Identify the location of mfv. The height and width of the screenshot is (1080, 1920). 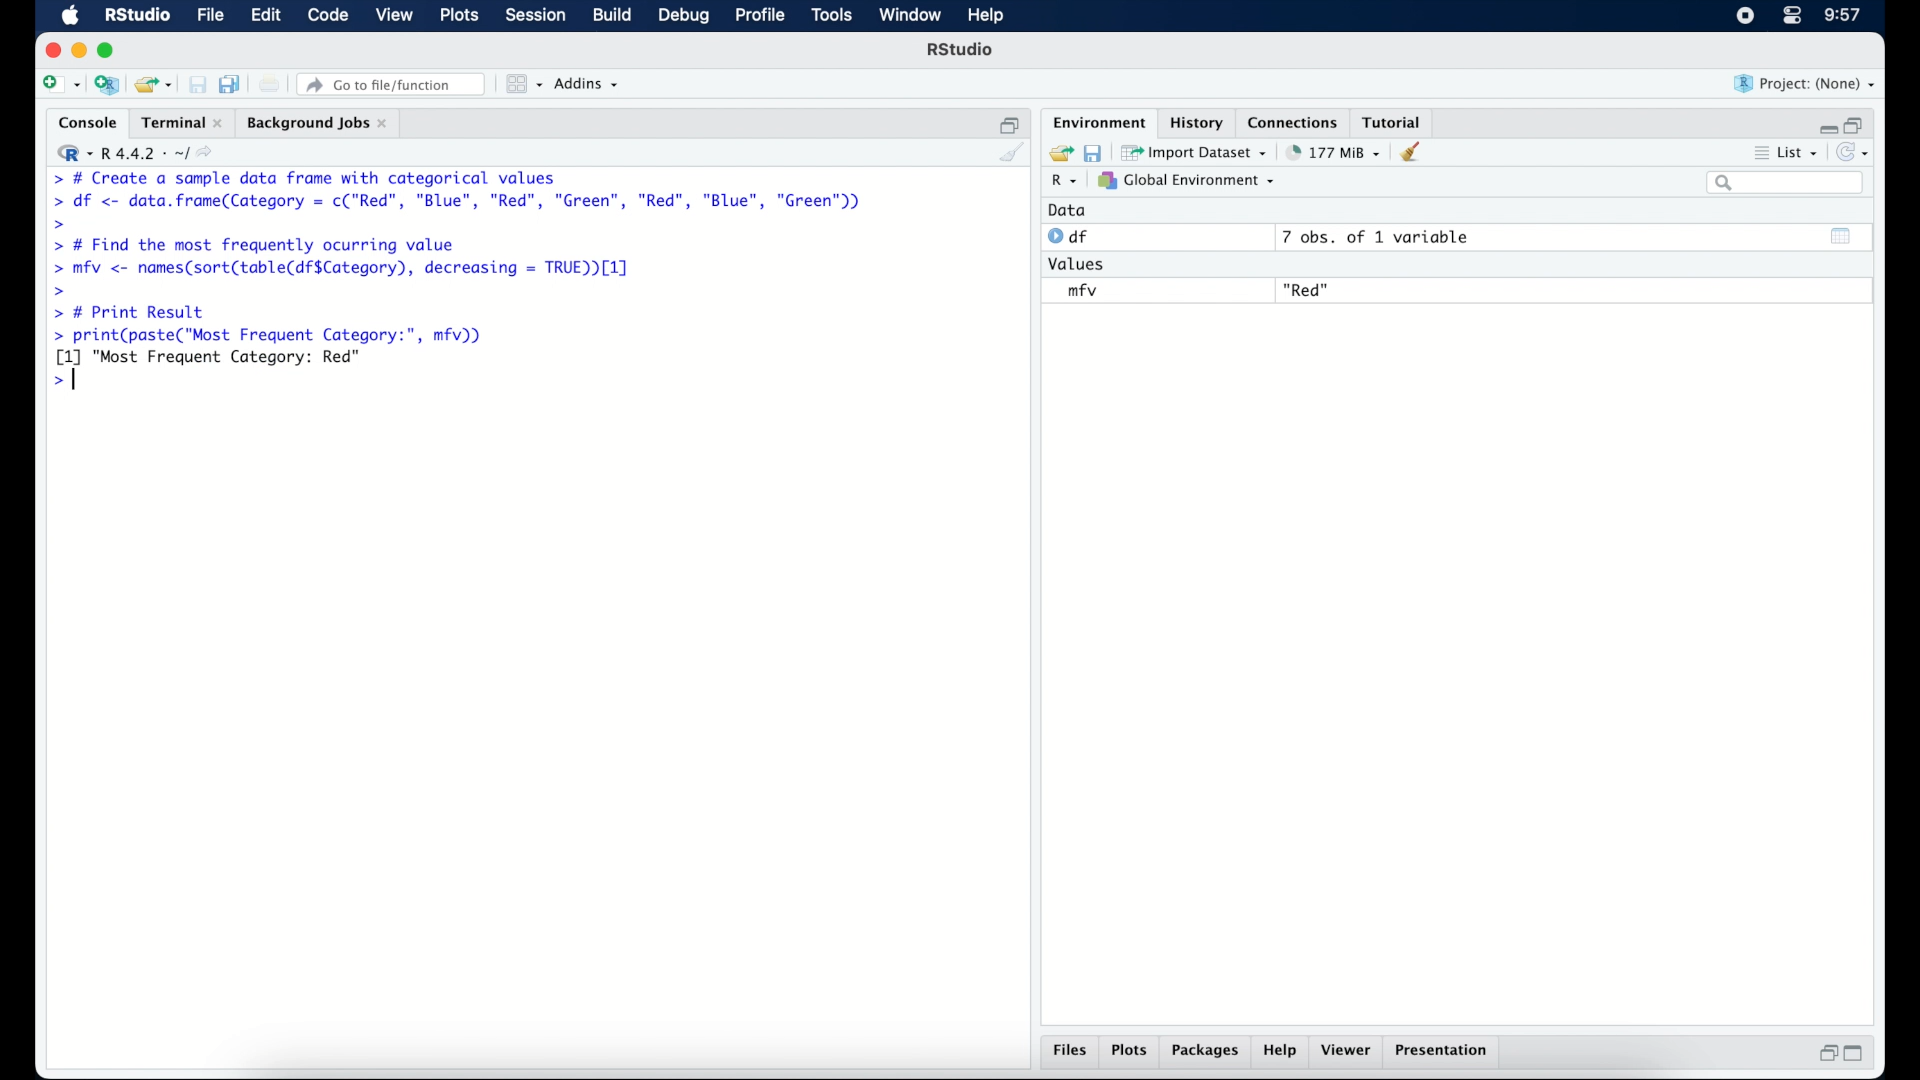
(1082, 290).